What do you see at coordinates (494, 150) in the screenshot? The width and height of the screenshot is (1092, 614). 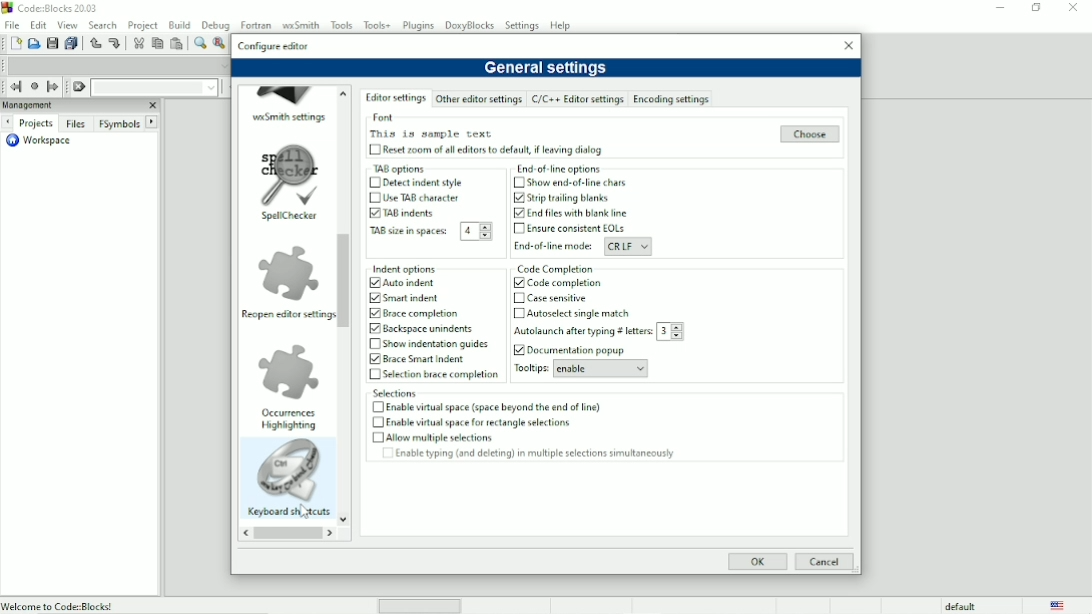 I see ` Reset zoom of all editors to default, if leaving dialog` at bounding box center [494, 150].